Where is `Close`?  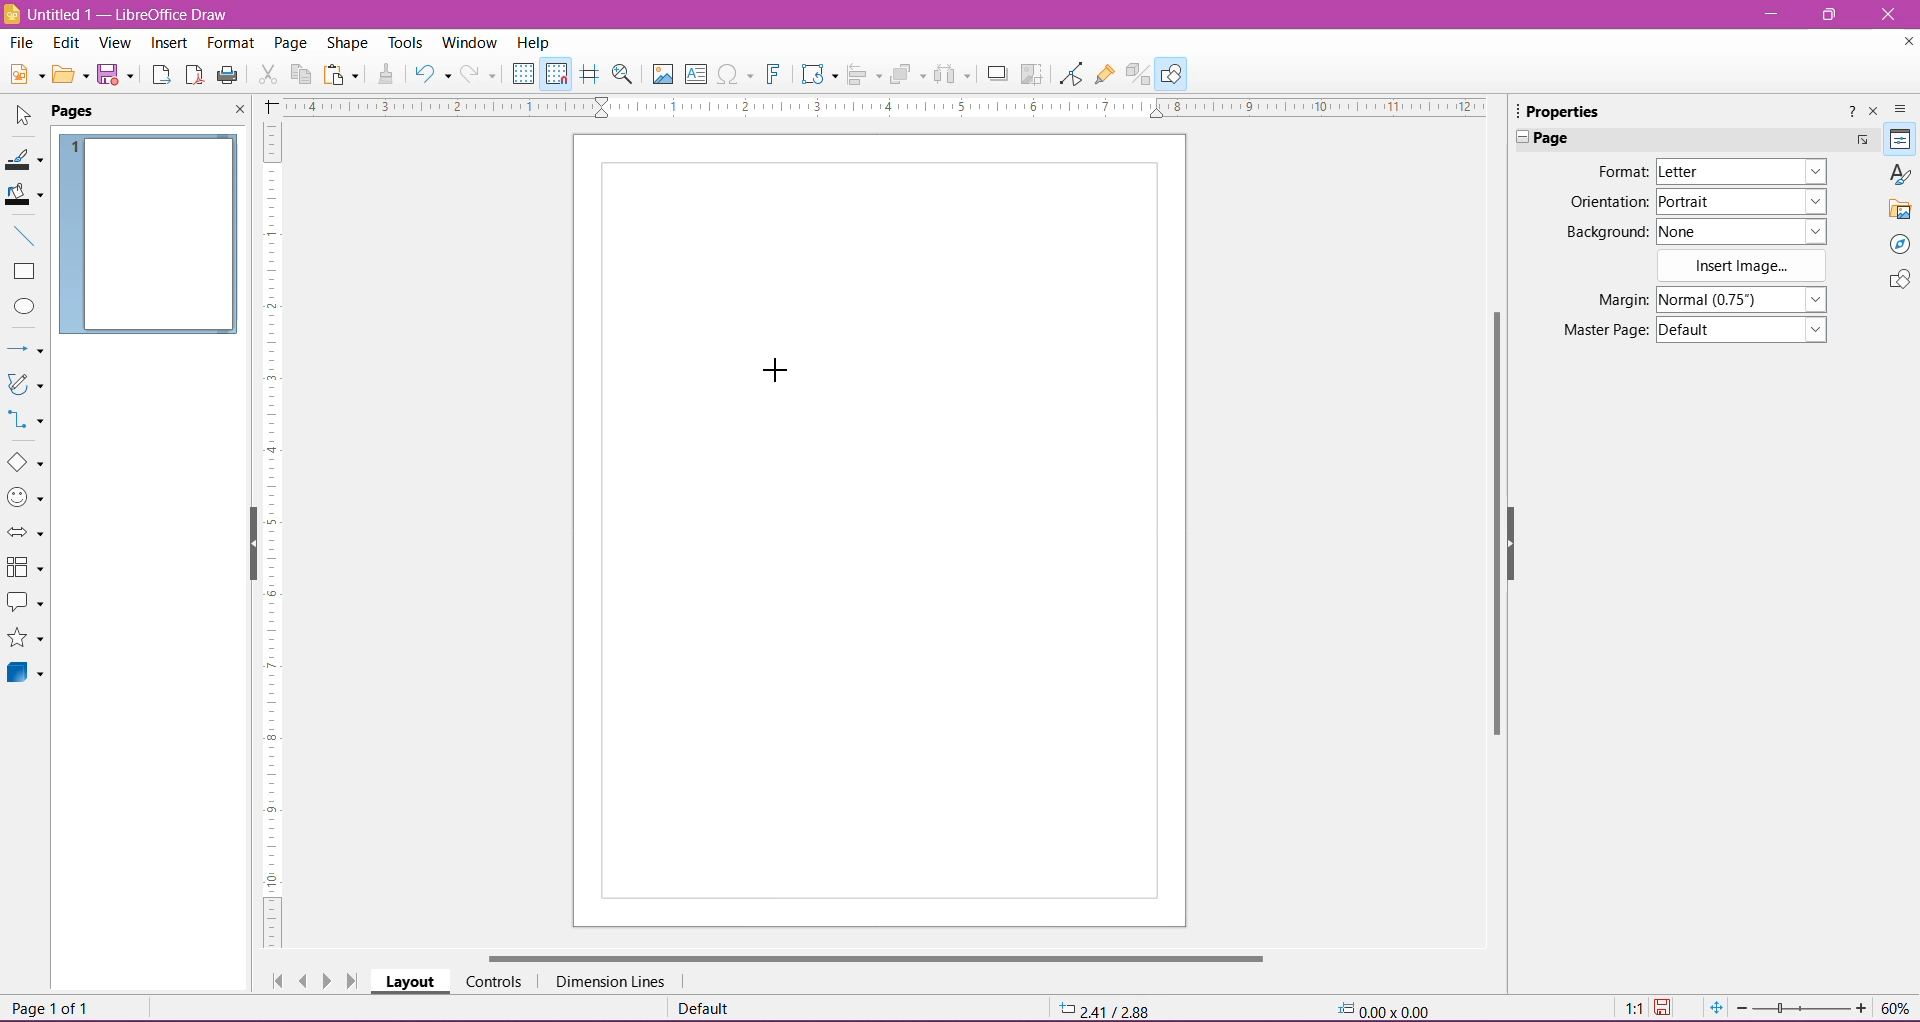 Close is located at coordinates (1889, 15).